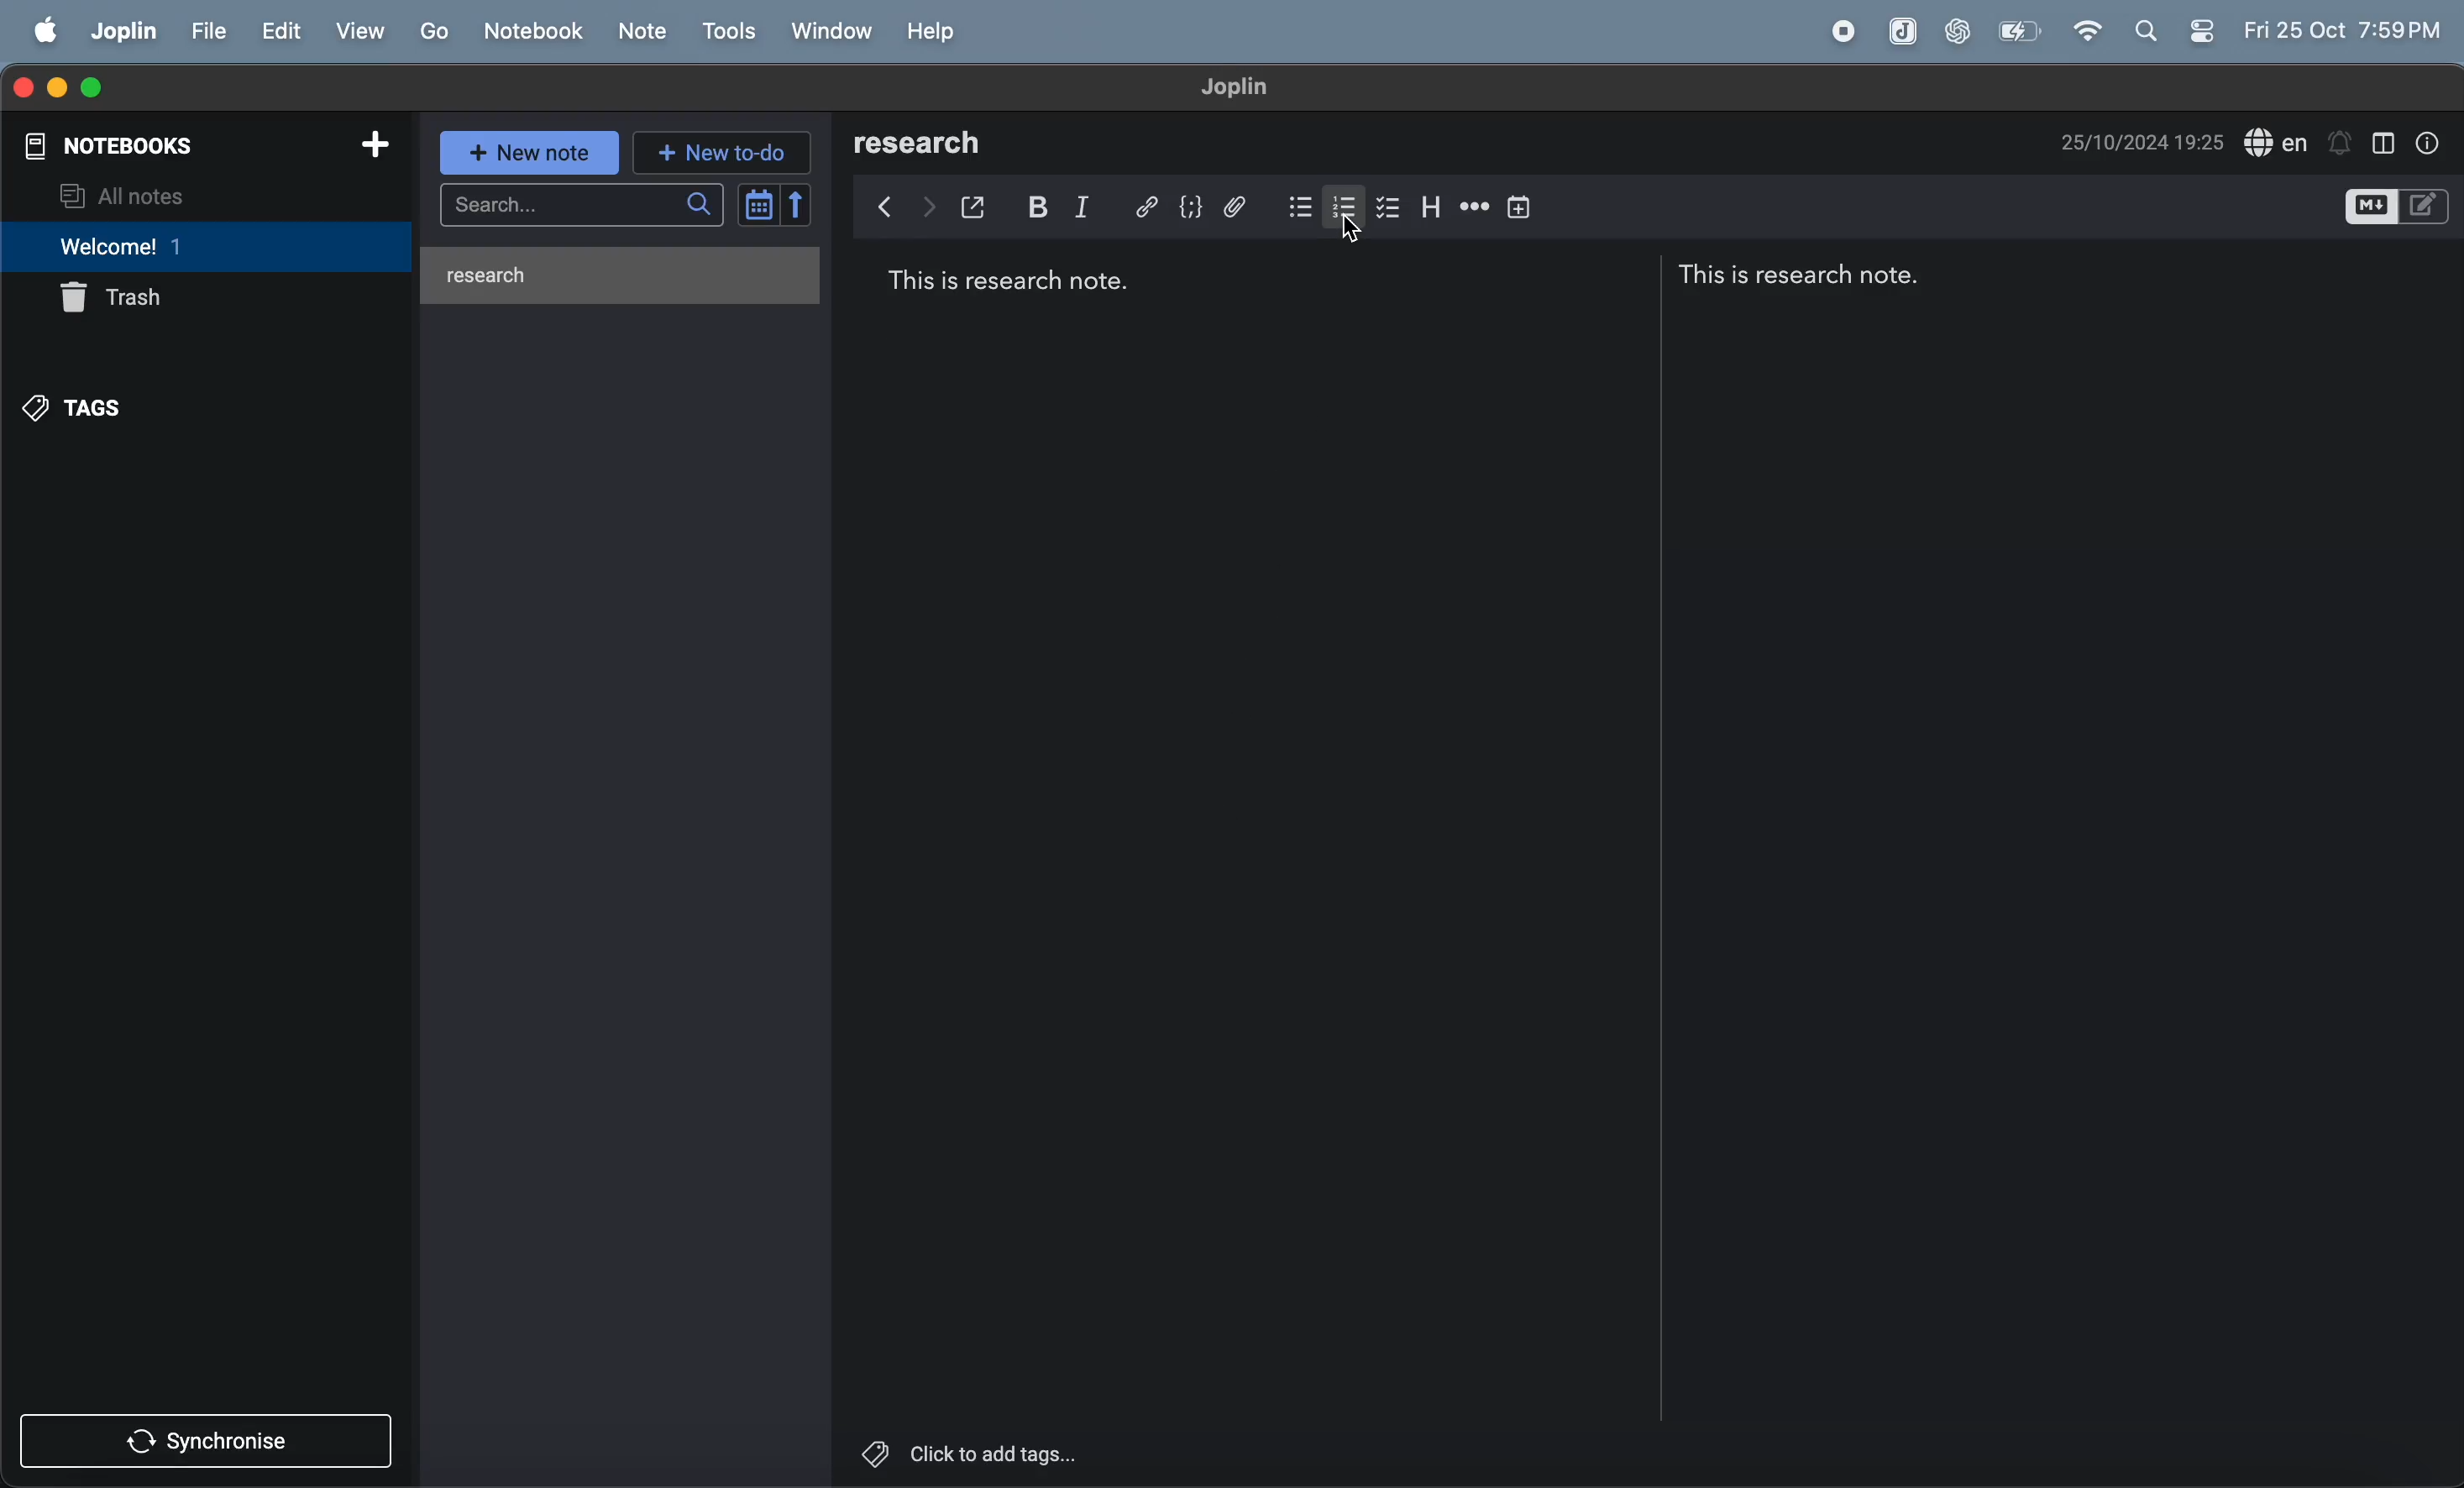 The width and height of the screenshot is (2464, 1488). Describe the element at coordinates (940, 33) in the screenshot. I see `help` at that location.